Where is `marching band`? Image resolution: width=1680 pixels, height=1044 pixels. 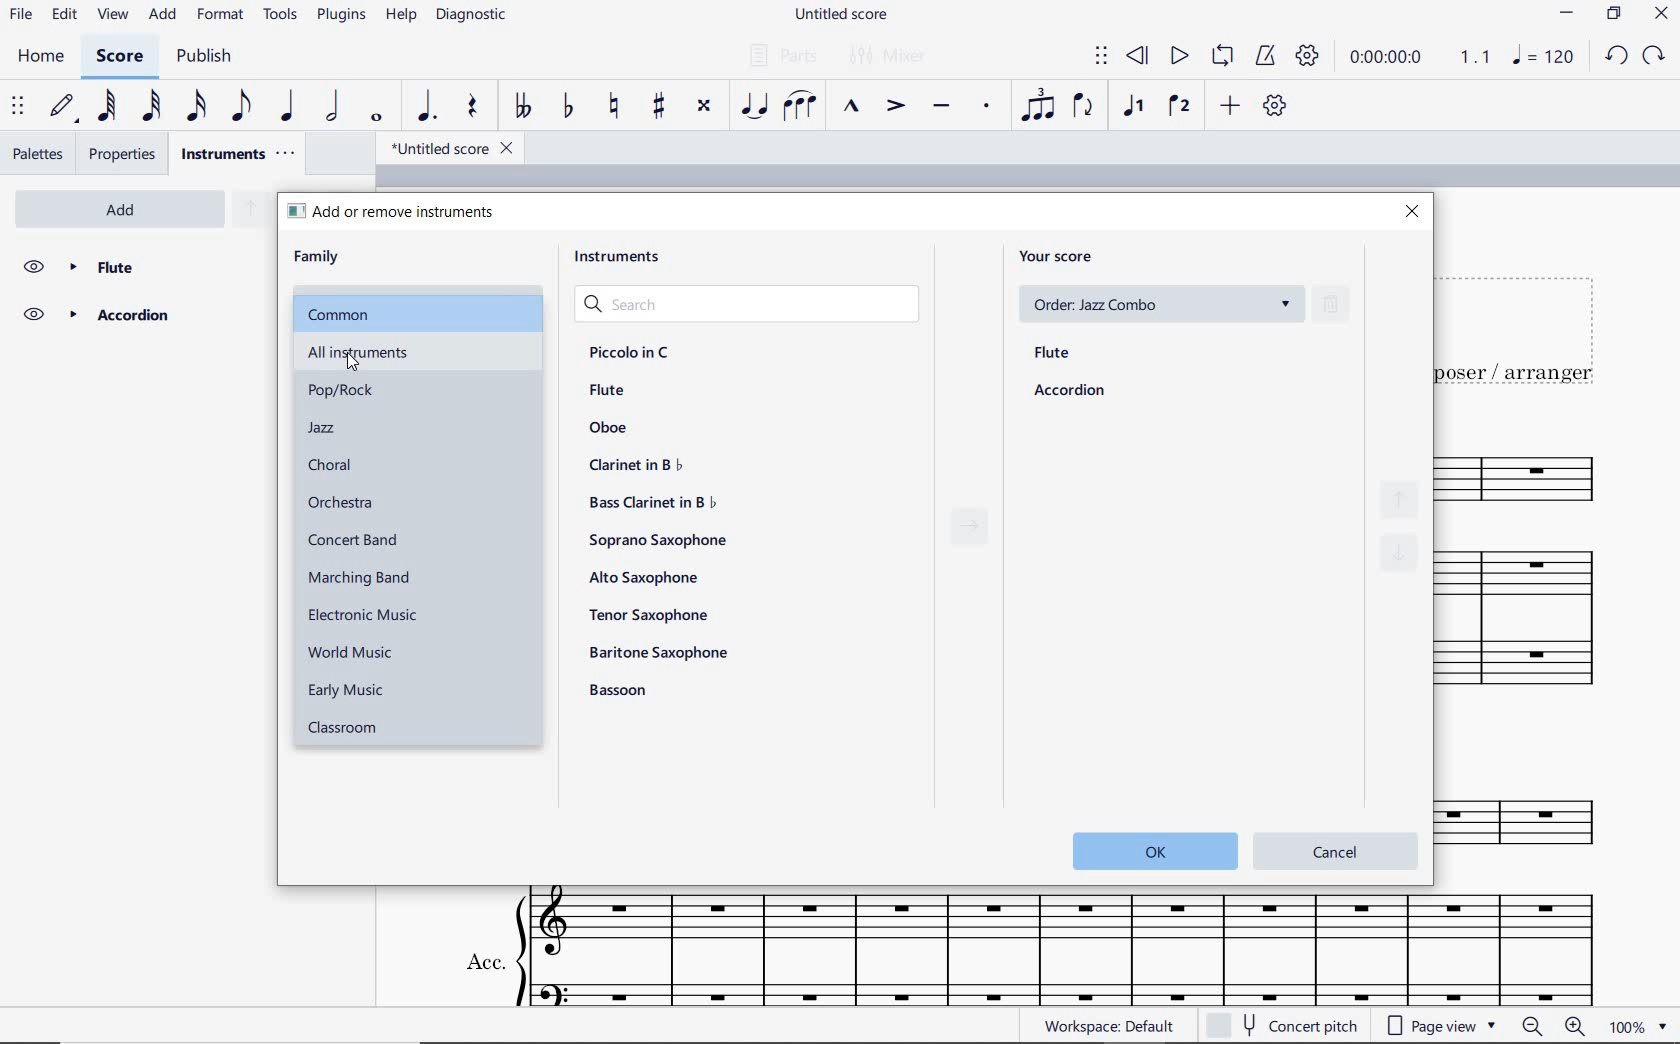 marching band is located at coordinates (359, 576).